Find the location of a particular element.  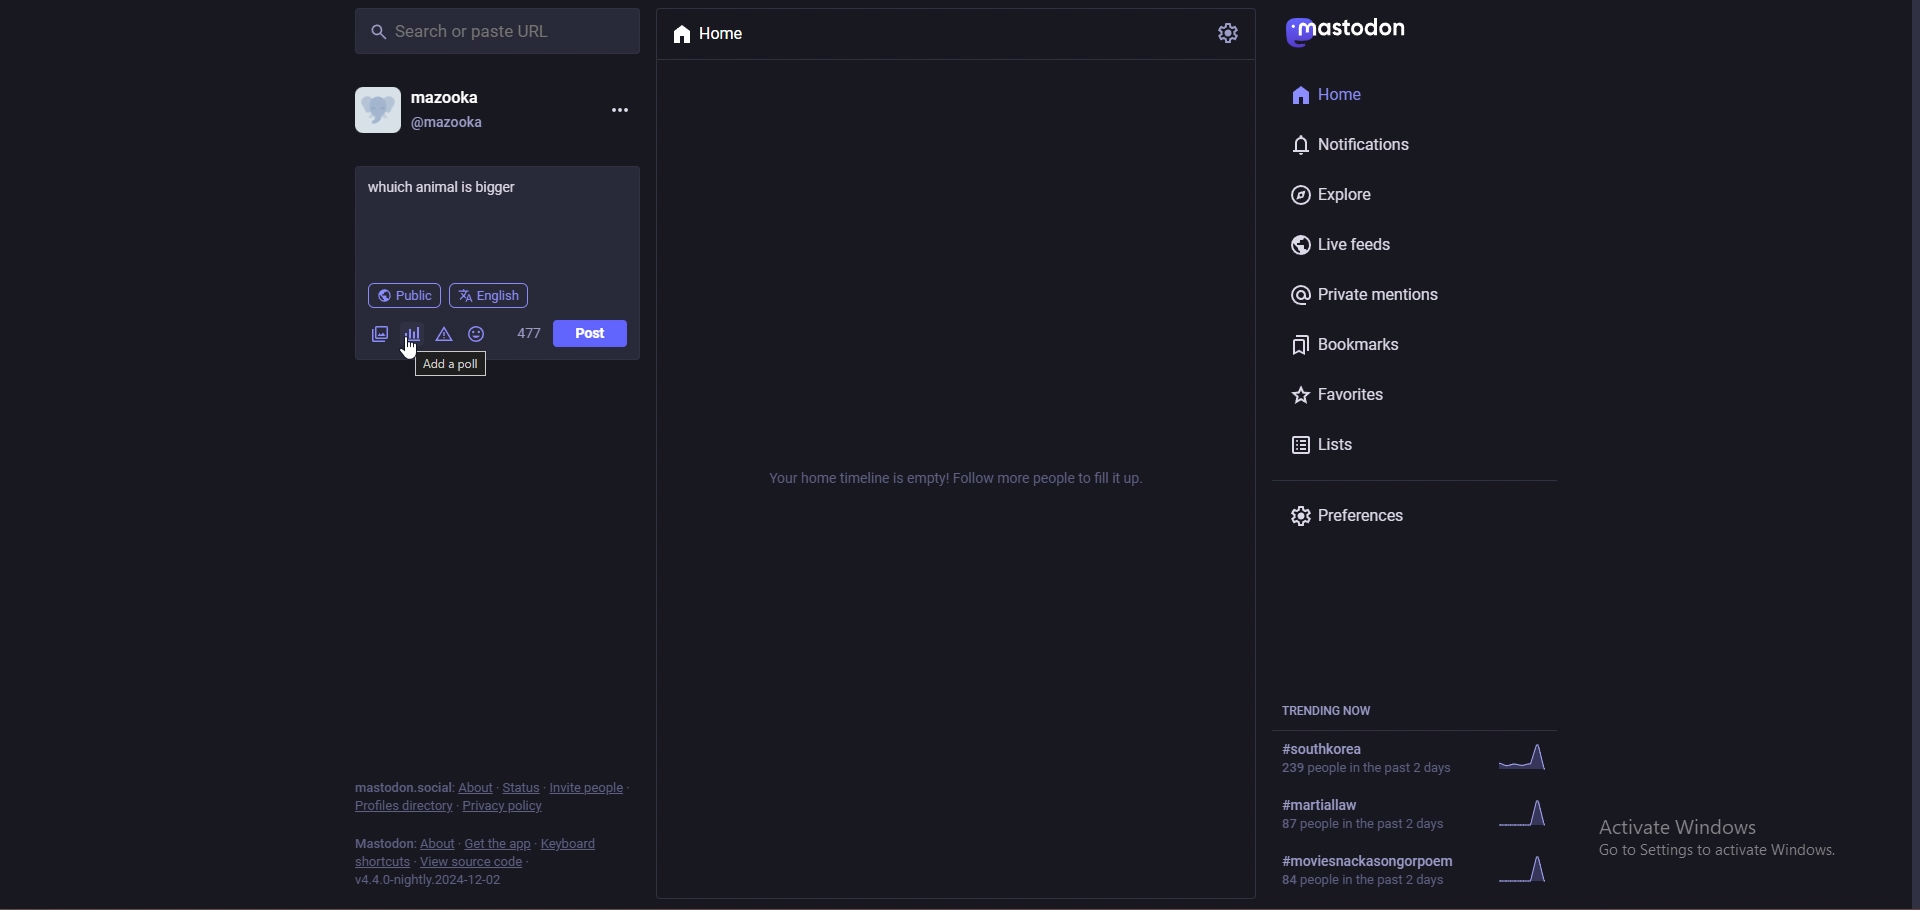

keyboard is located at coordinates (572, 844).